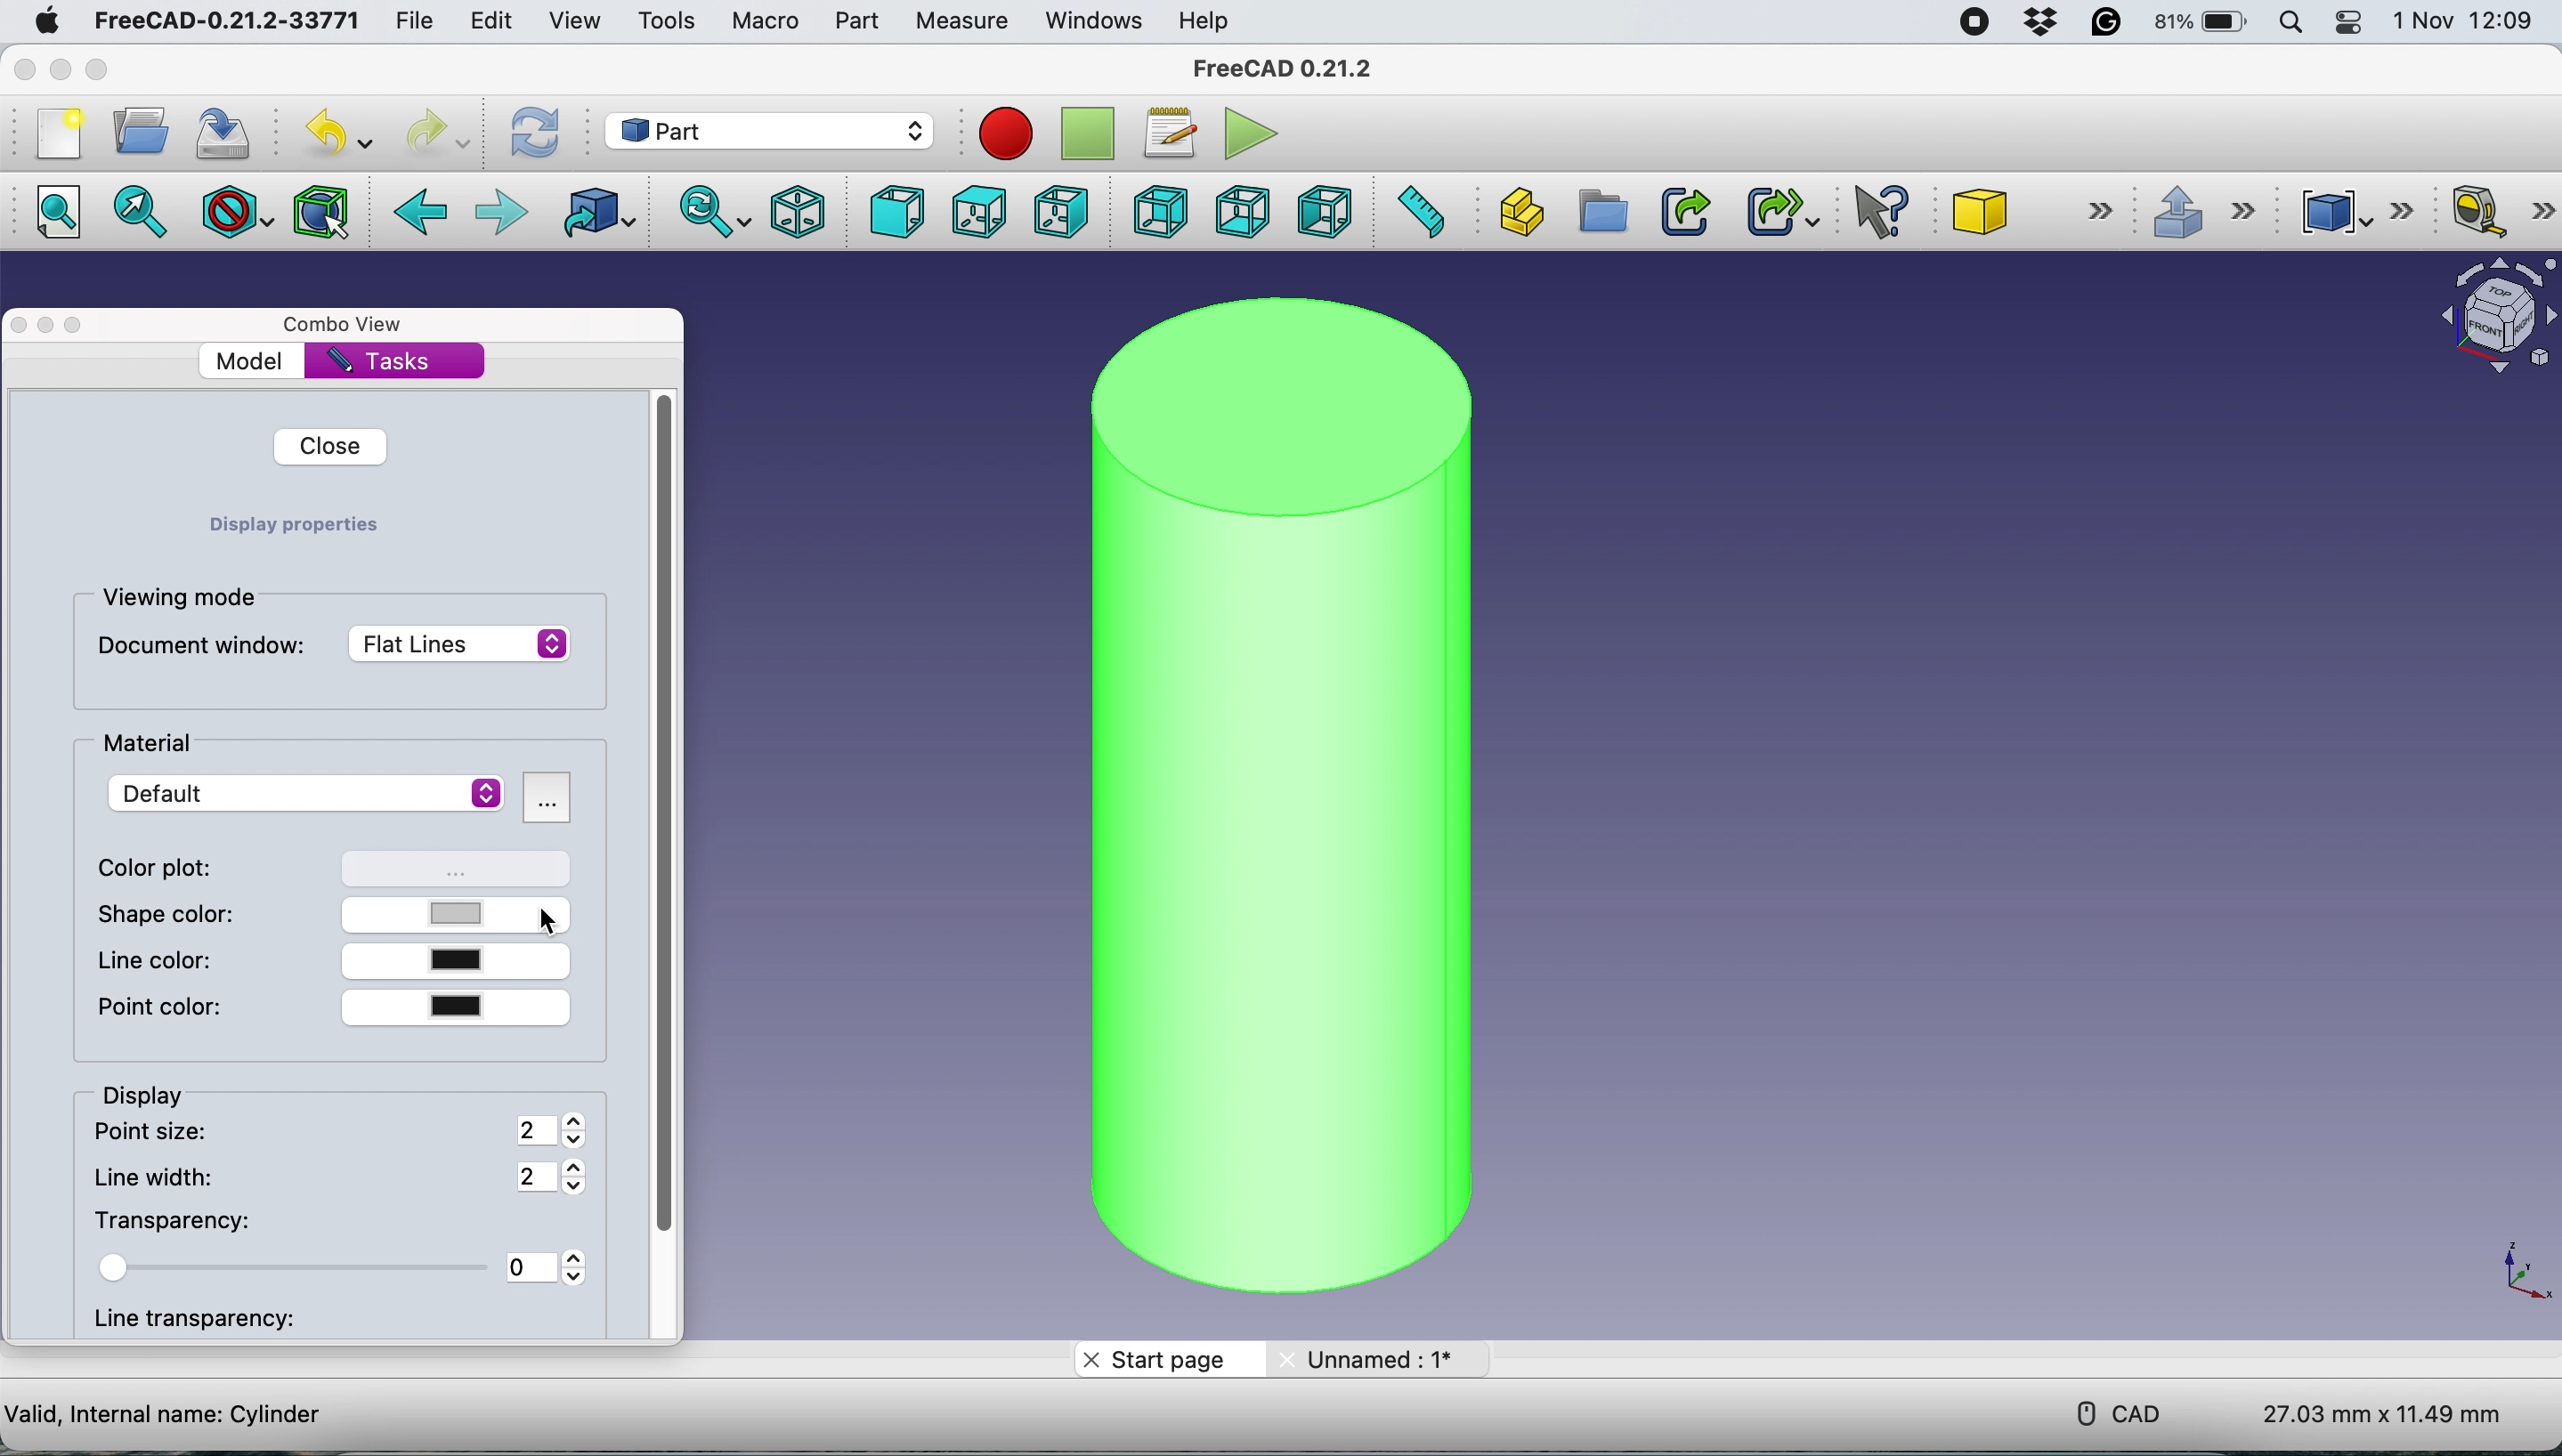 This screenshot has width=2562, height=1456. What do you see at coordinates (796, 211) in the screenshot?
I see `isometric` at bounding box center [796, 211].